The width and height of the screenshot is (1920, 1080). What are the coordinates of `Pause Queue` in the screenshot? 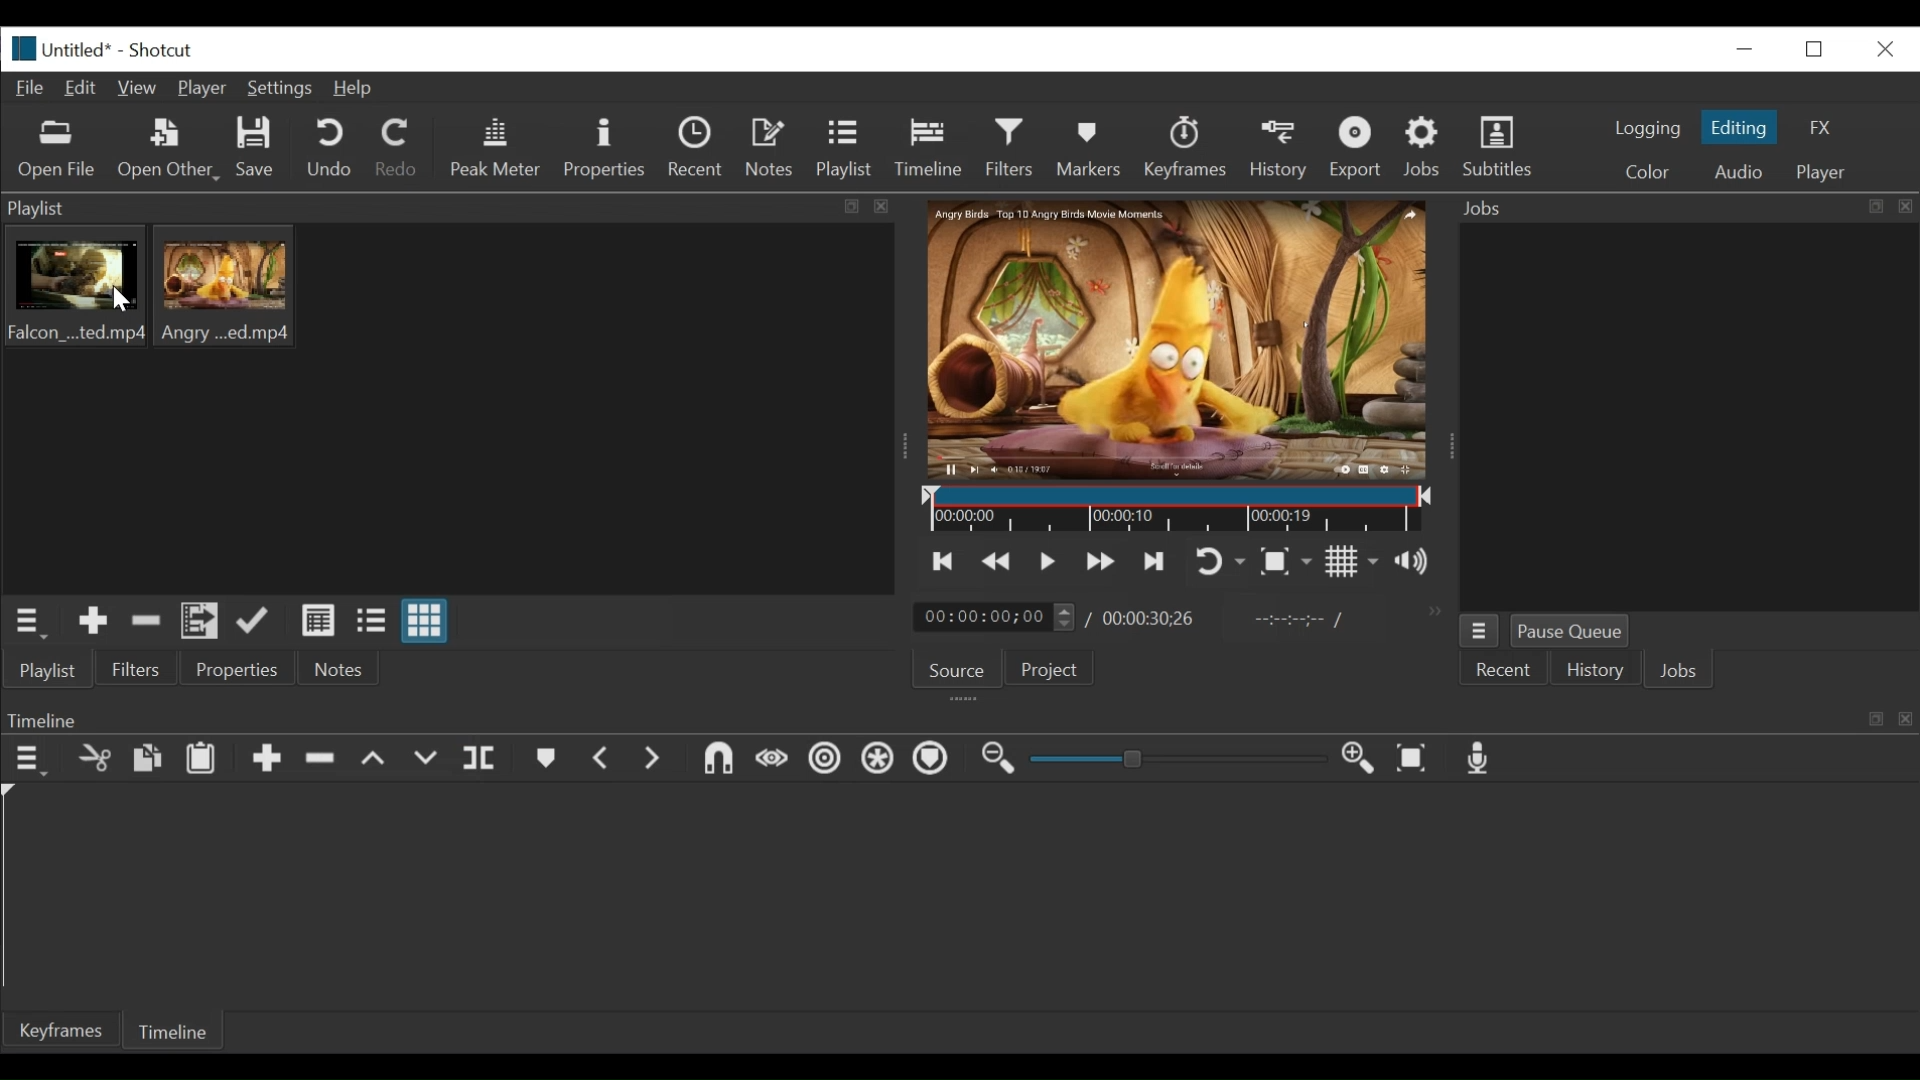 It's located at (1571, 635).